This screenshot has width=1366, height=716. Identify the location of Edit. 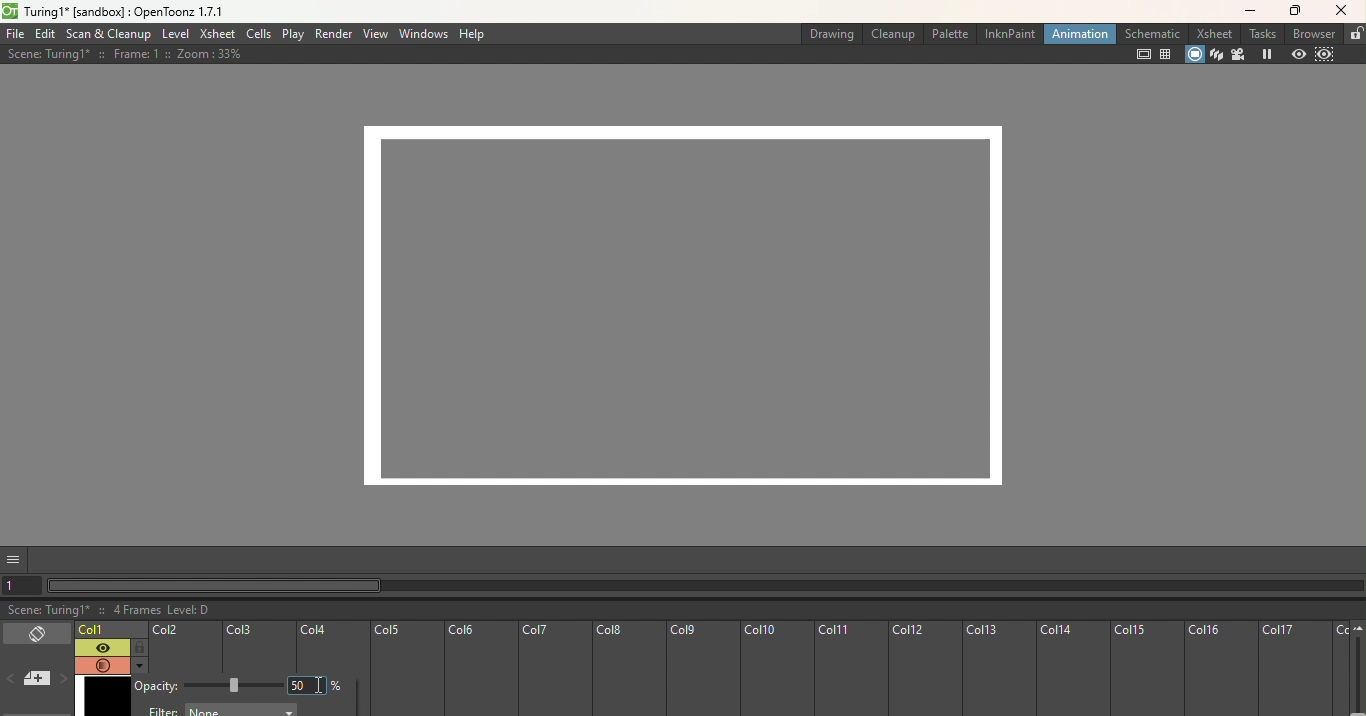
(45, 35).